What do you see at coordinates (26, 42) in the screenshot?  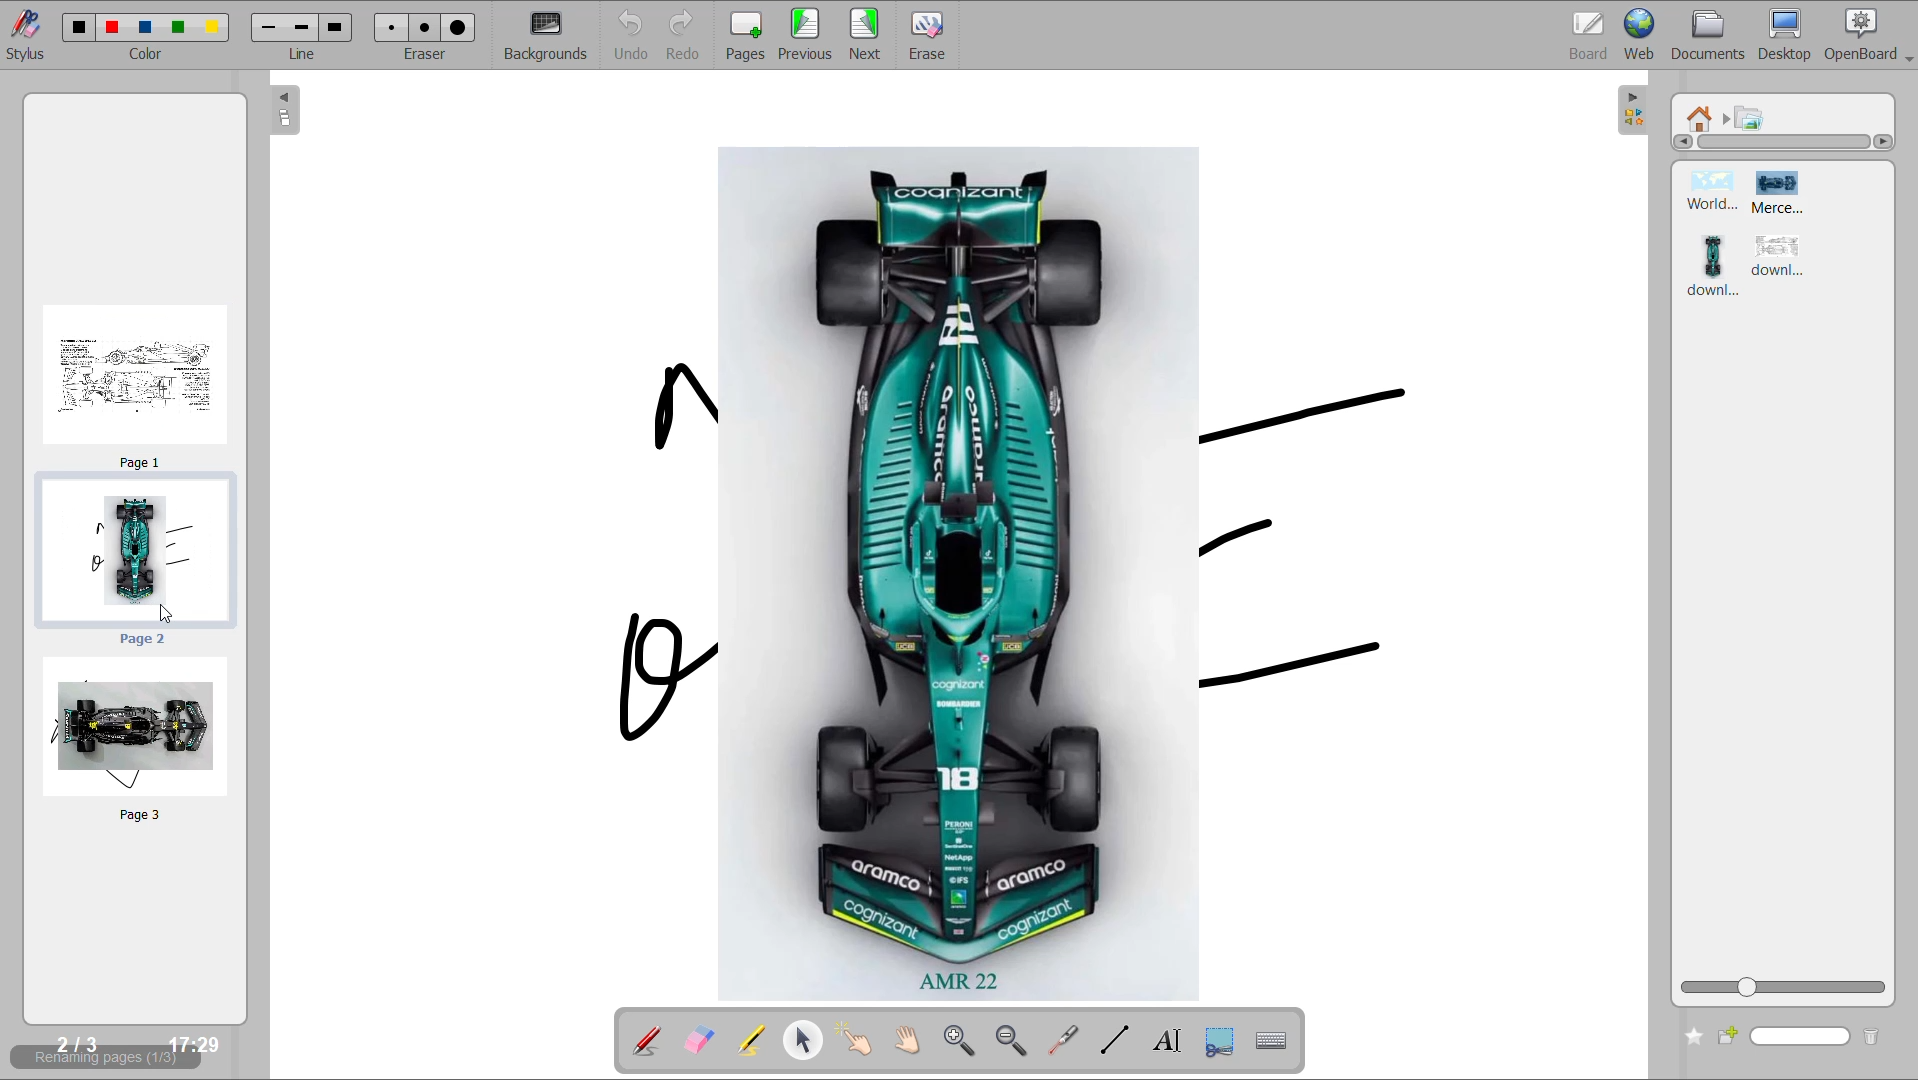 I see `stylus` at bounding box center [26, 42].